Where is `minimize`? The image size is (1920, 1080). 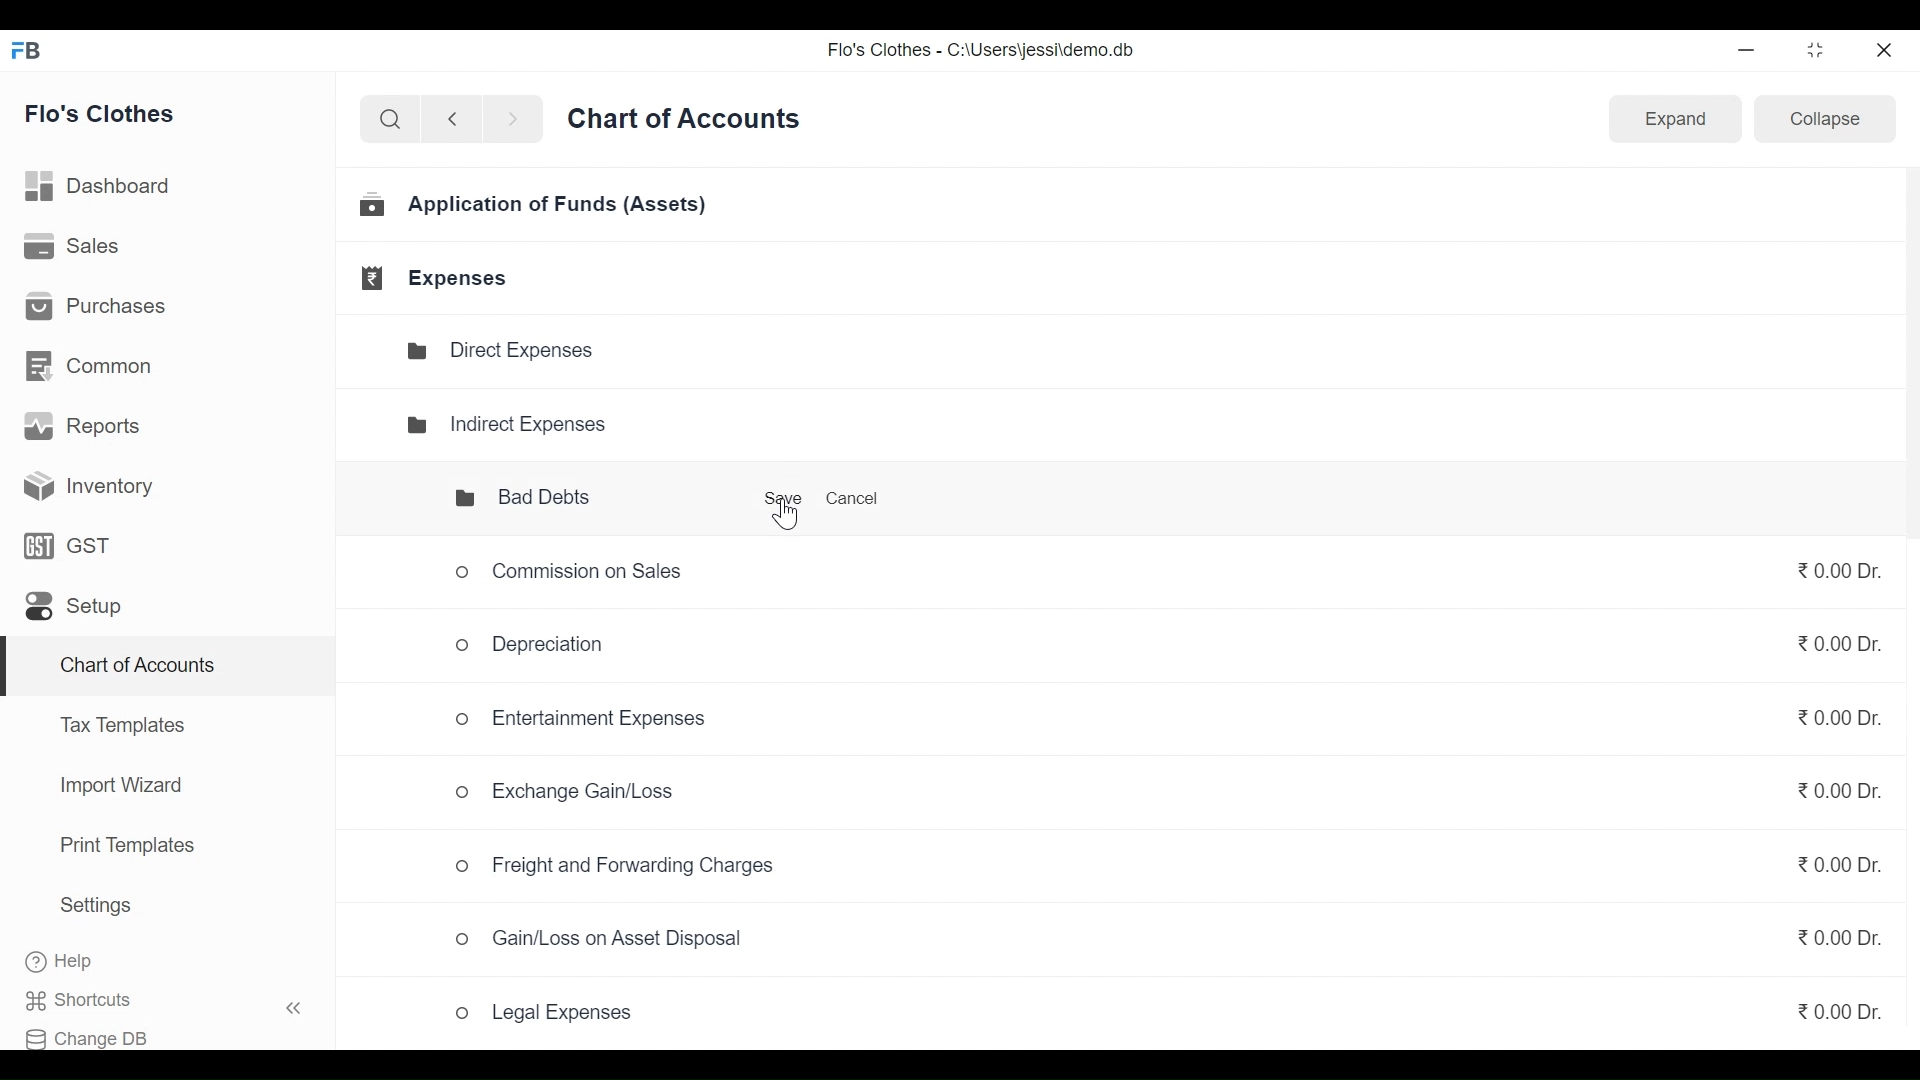 minimize is located at coordinates (1750, 50).